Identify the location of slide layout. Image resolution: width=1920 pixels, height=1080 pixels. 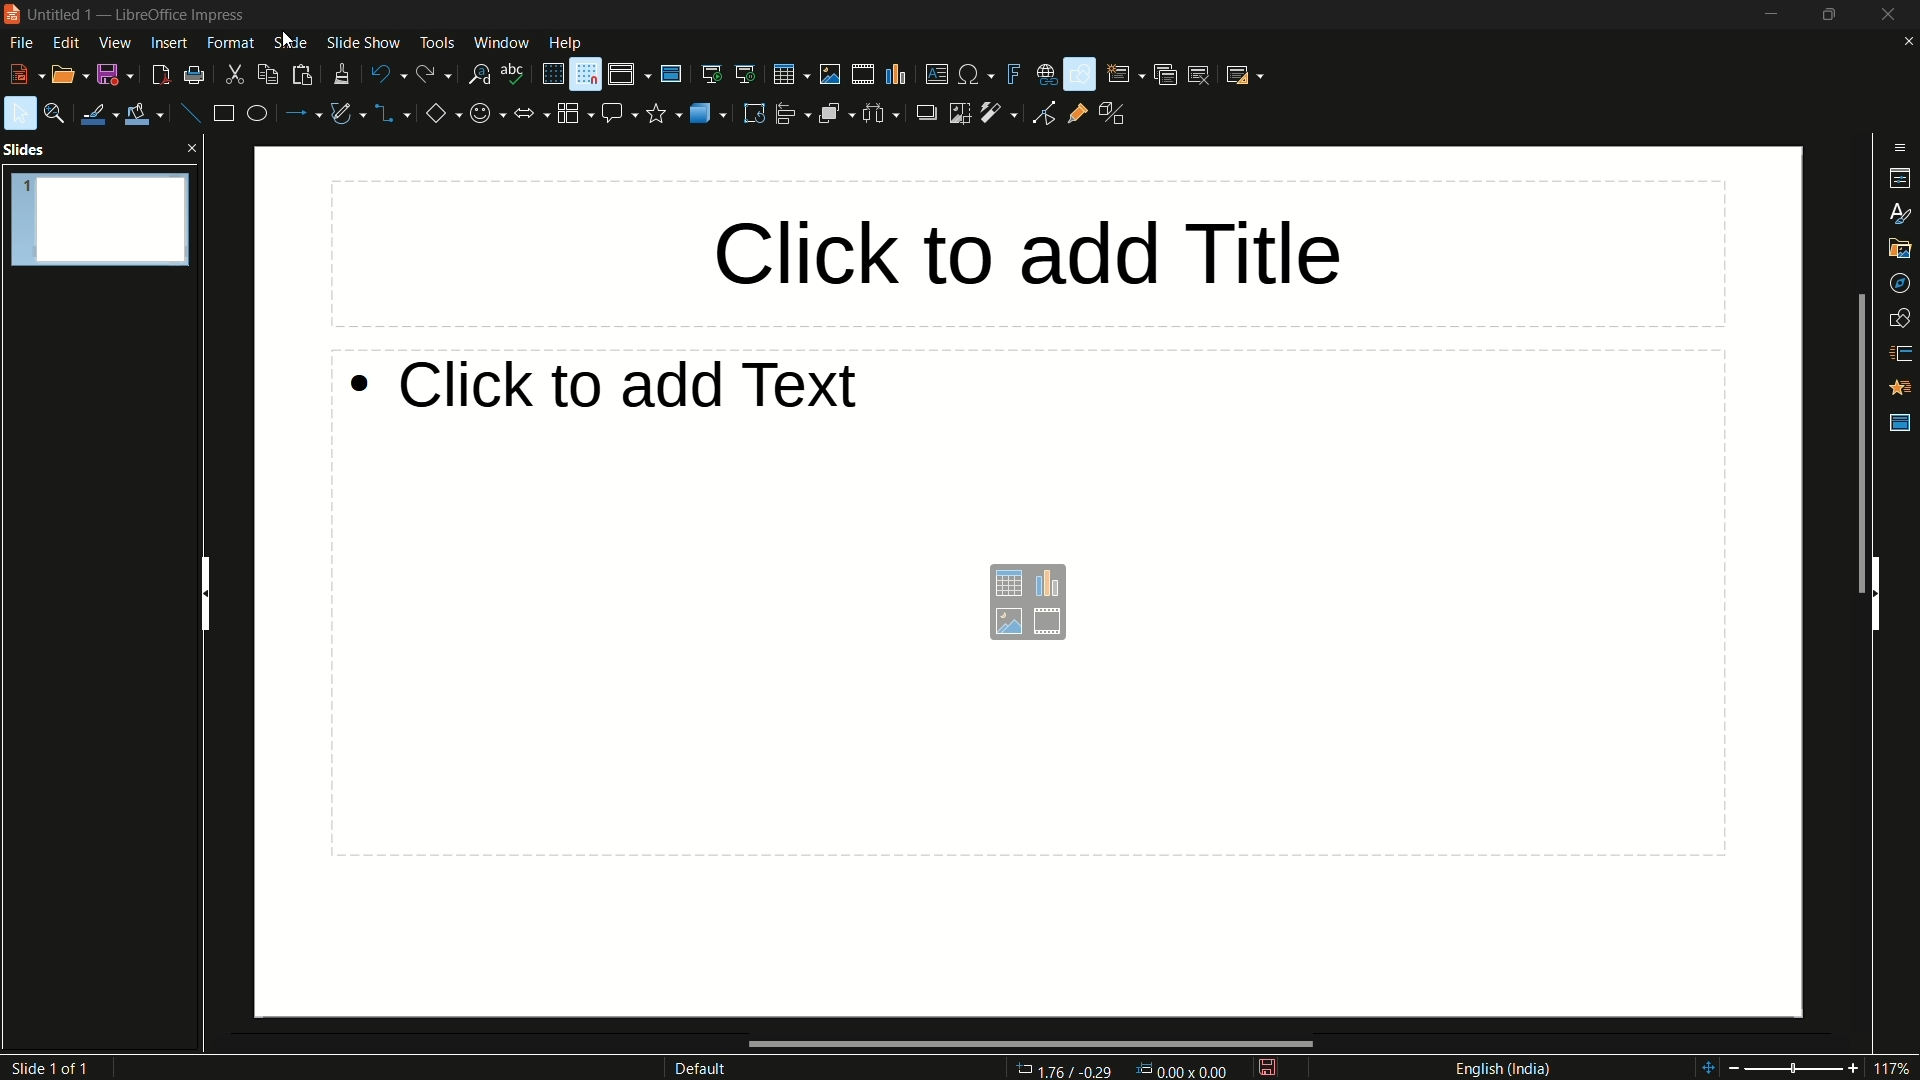
(1246, 74).